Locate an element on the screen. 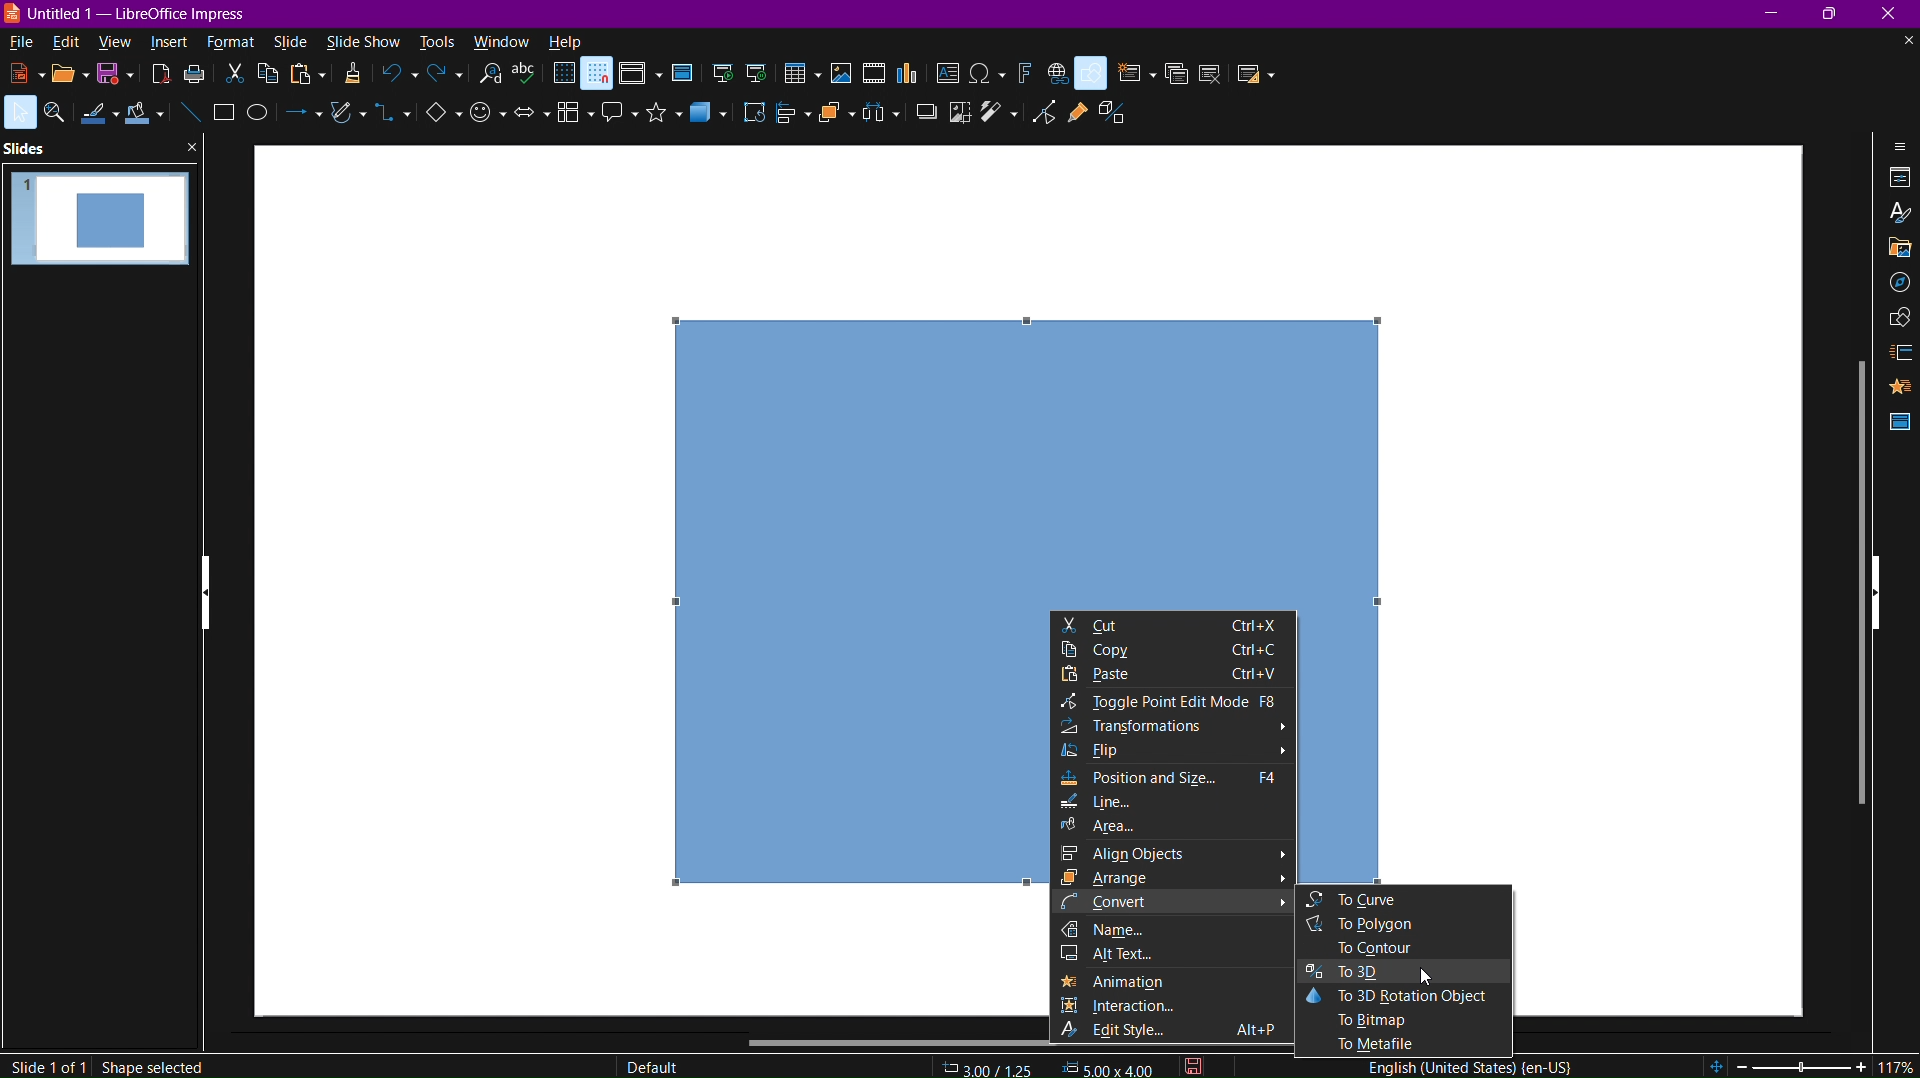  Slide Layout is located at coordinates (1253, 73).